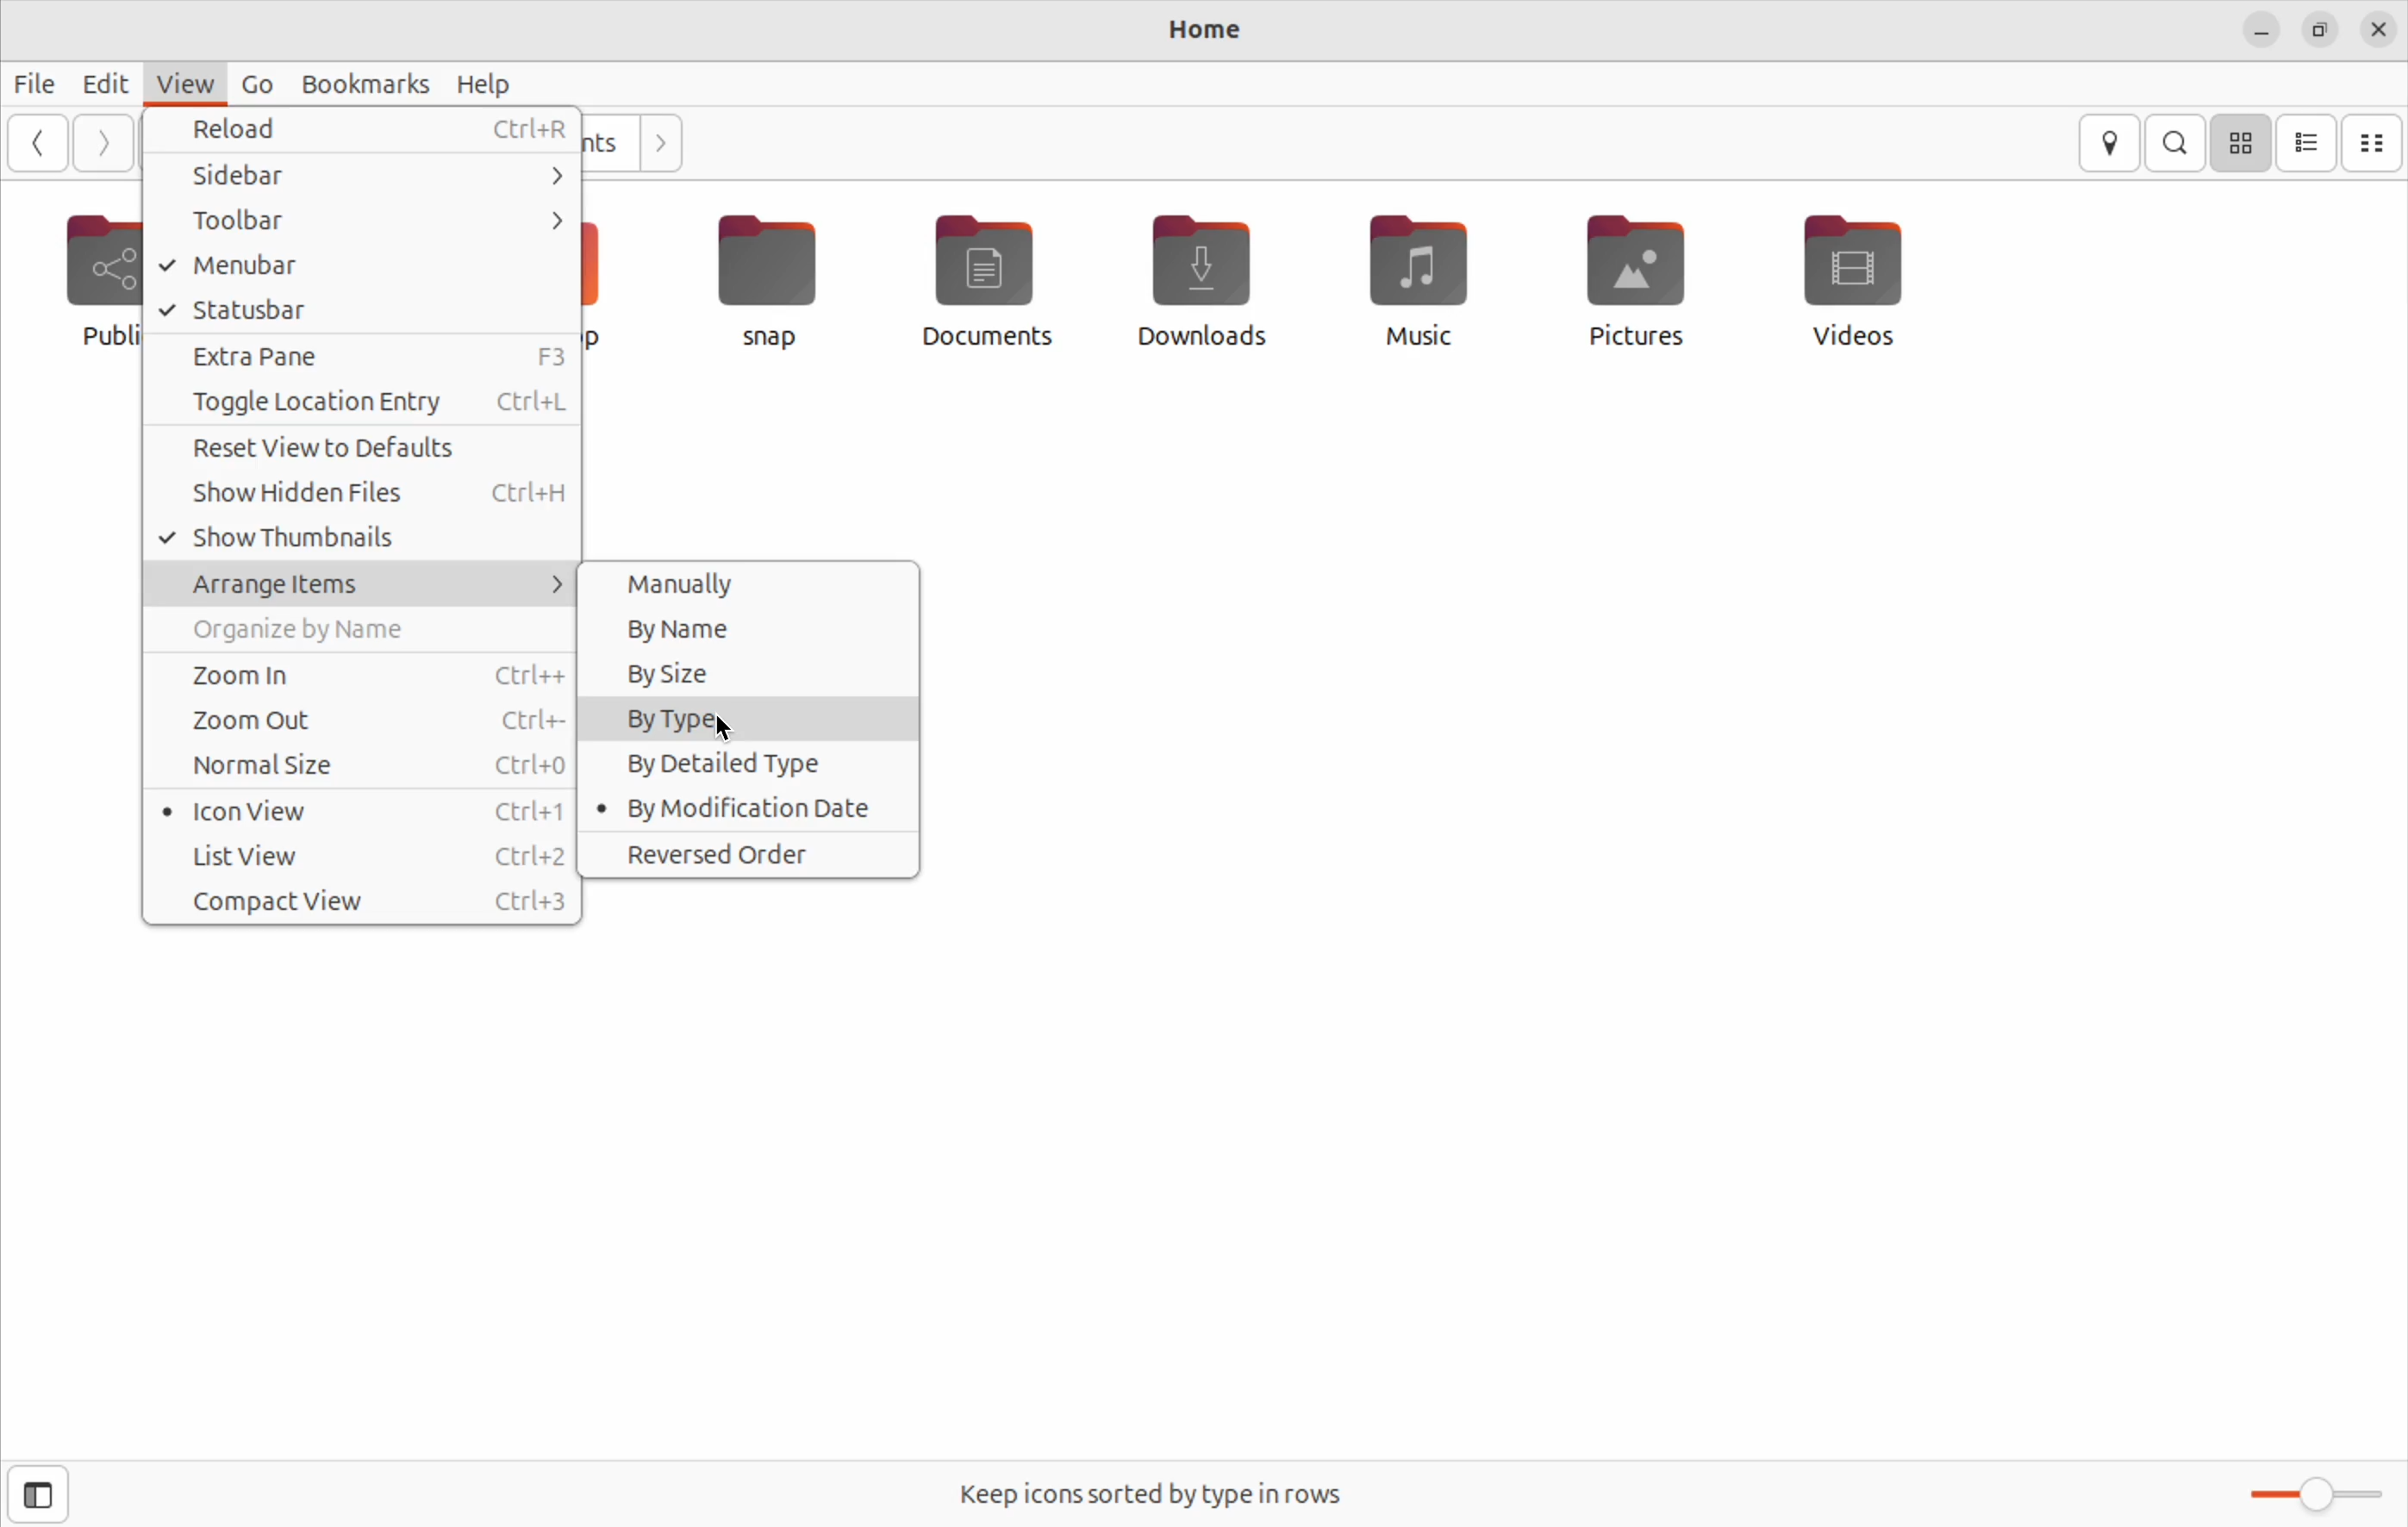 The width and height of the screenshot is (2408, 1527). Describe the element at coordinates (366, 765) in the screenshot. I see `normal size` at that location.